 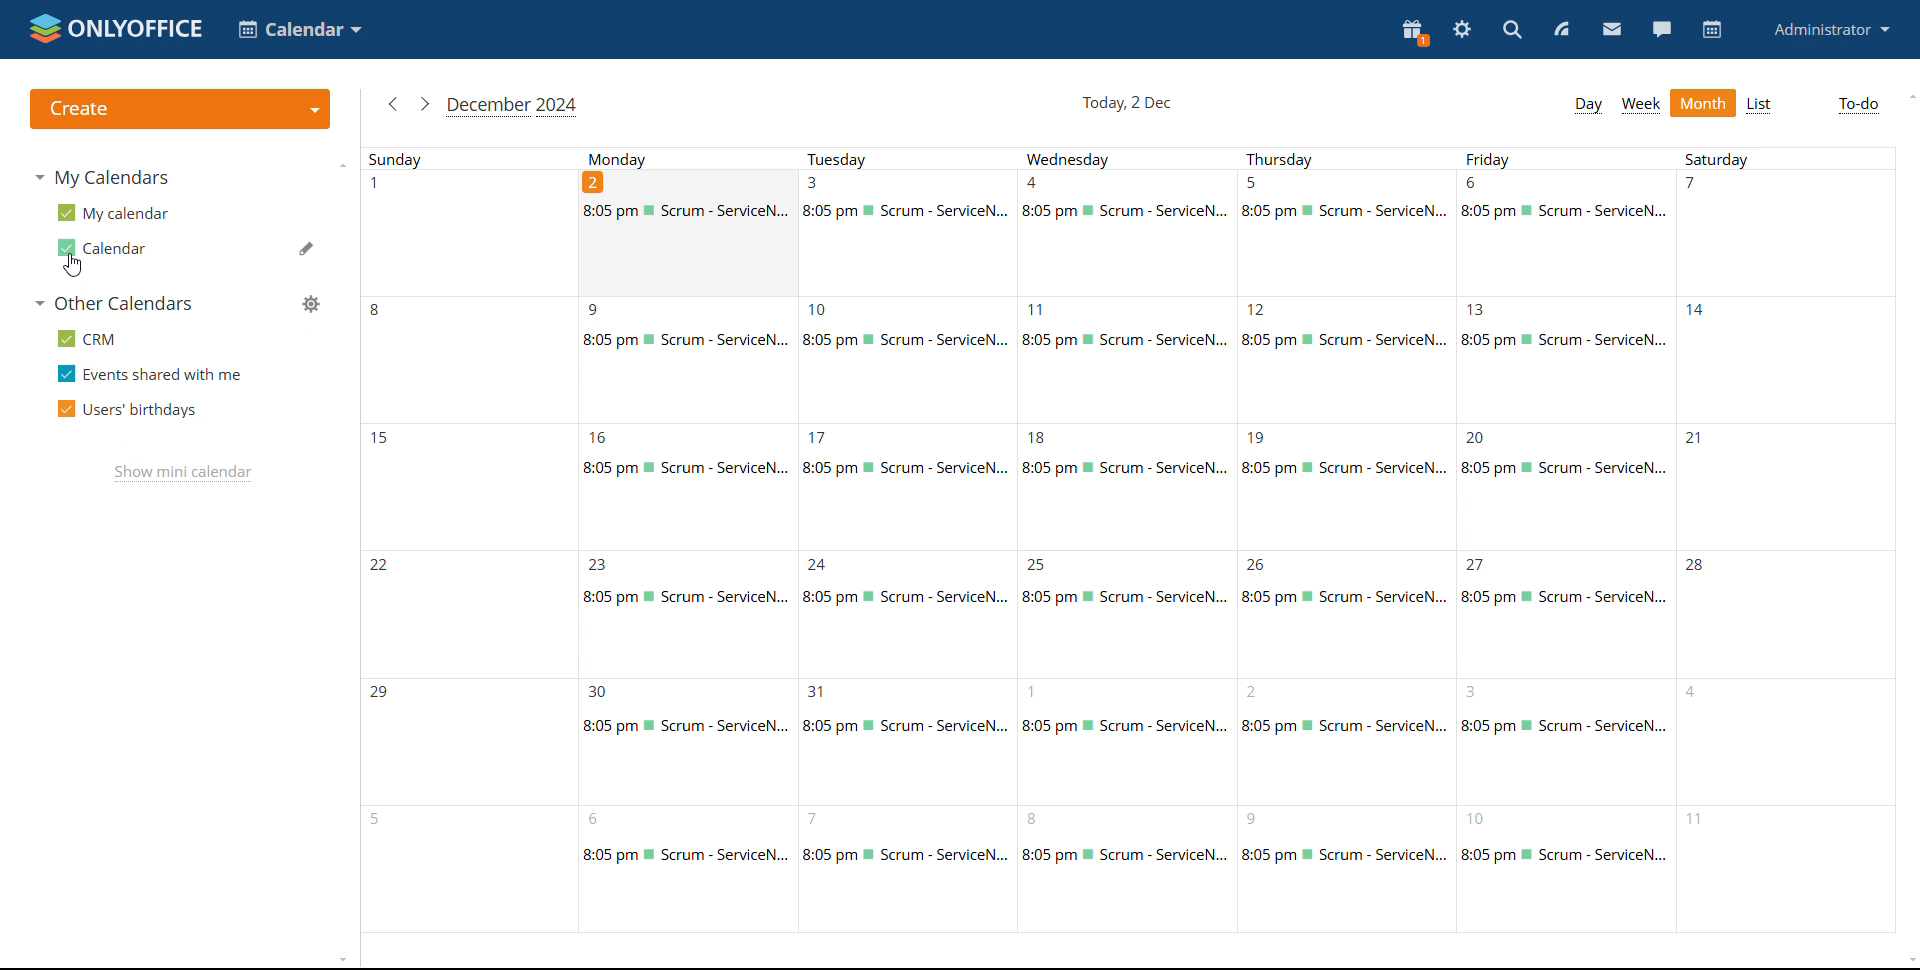 What do you see at coordinates (111, 304) in the screenshot?
I see `other calendars` at bounding box center [111, 304].